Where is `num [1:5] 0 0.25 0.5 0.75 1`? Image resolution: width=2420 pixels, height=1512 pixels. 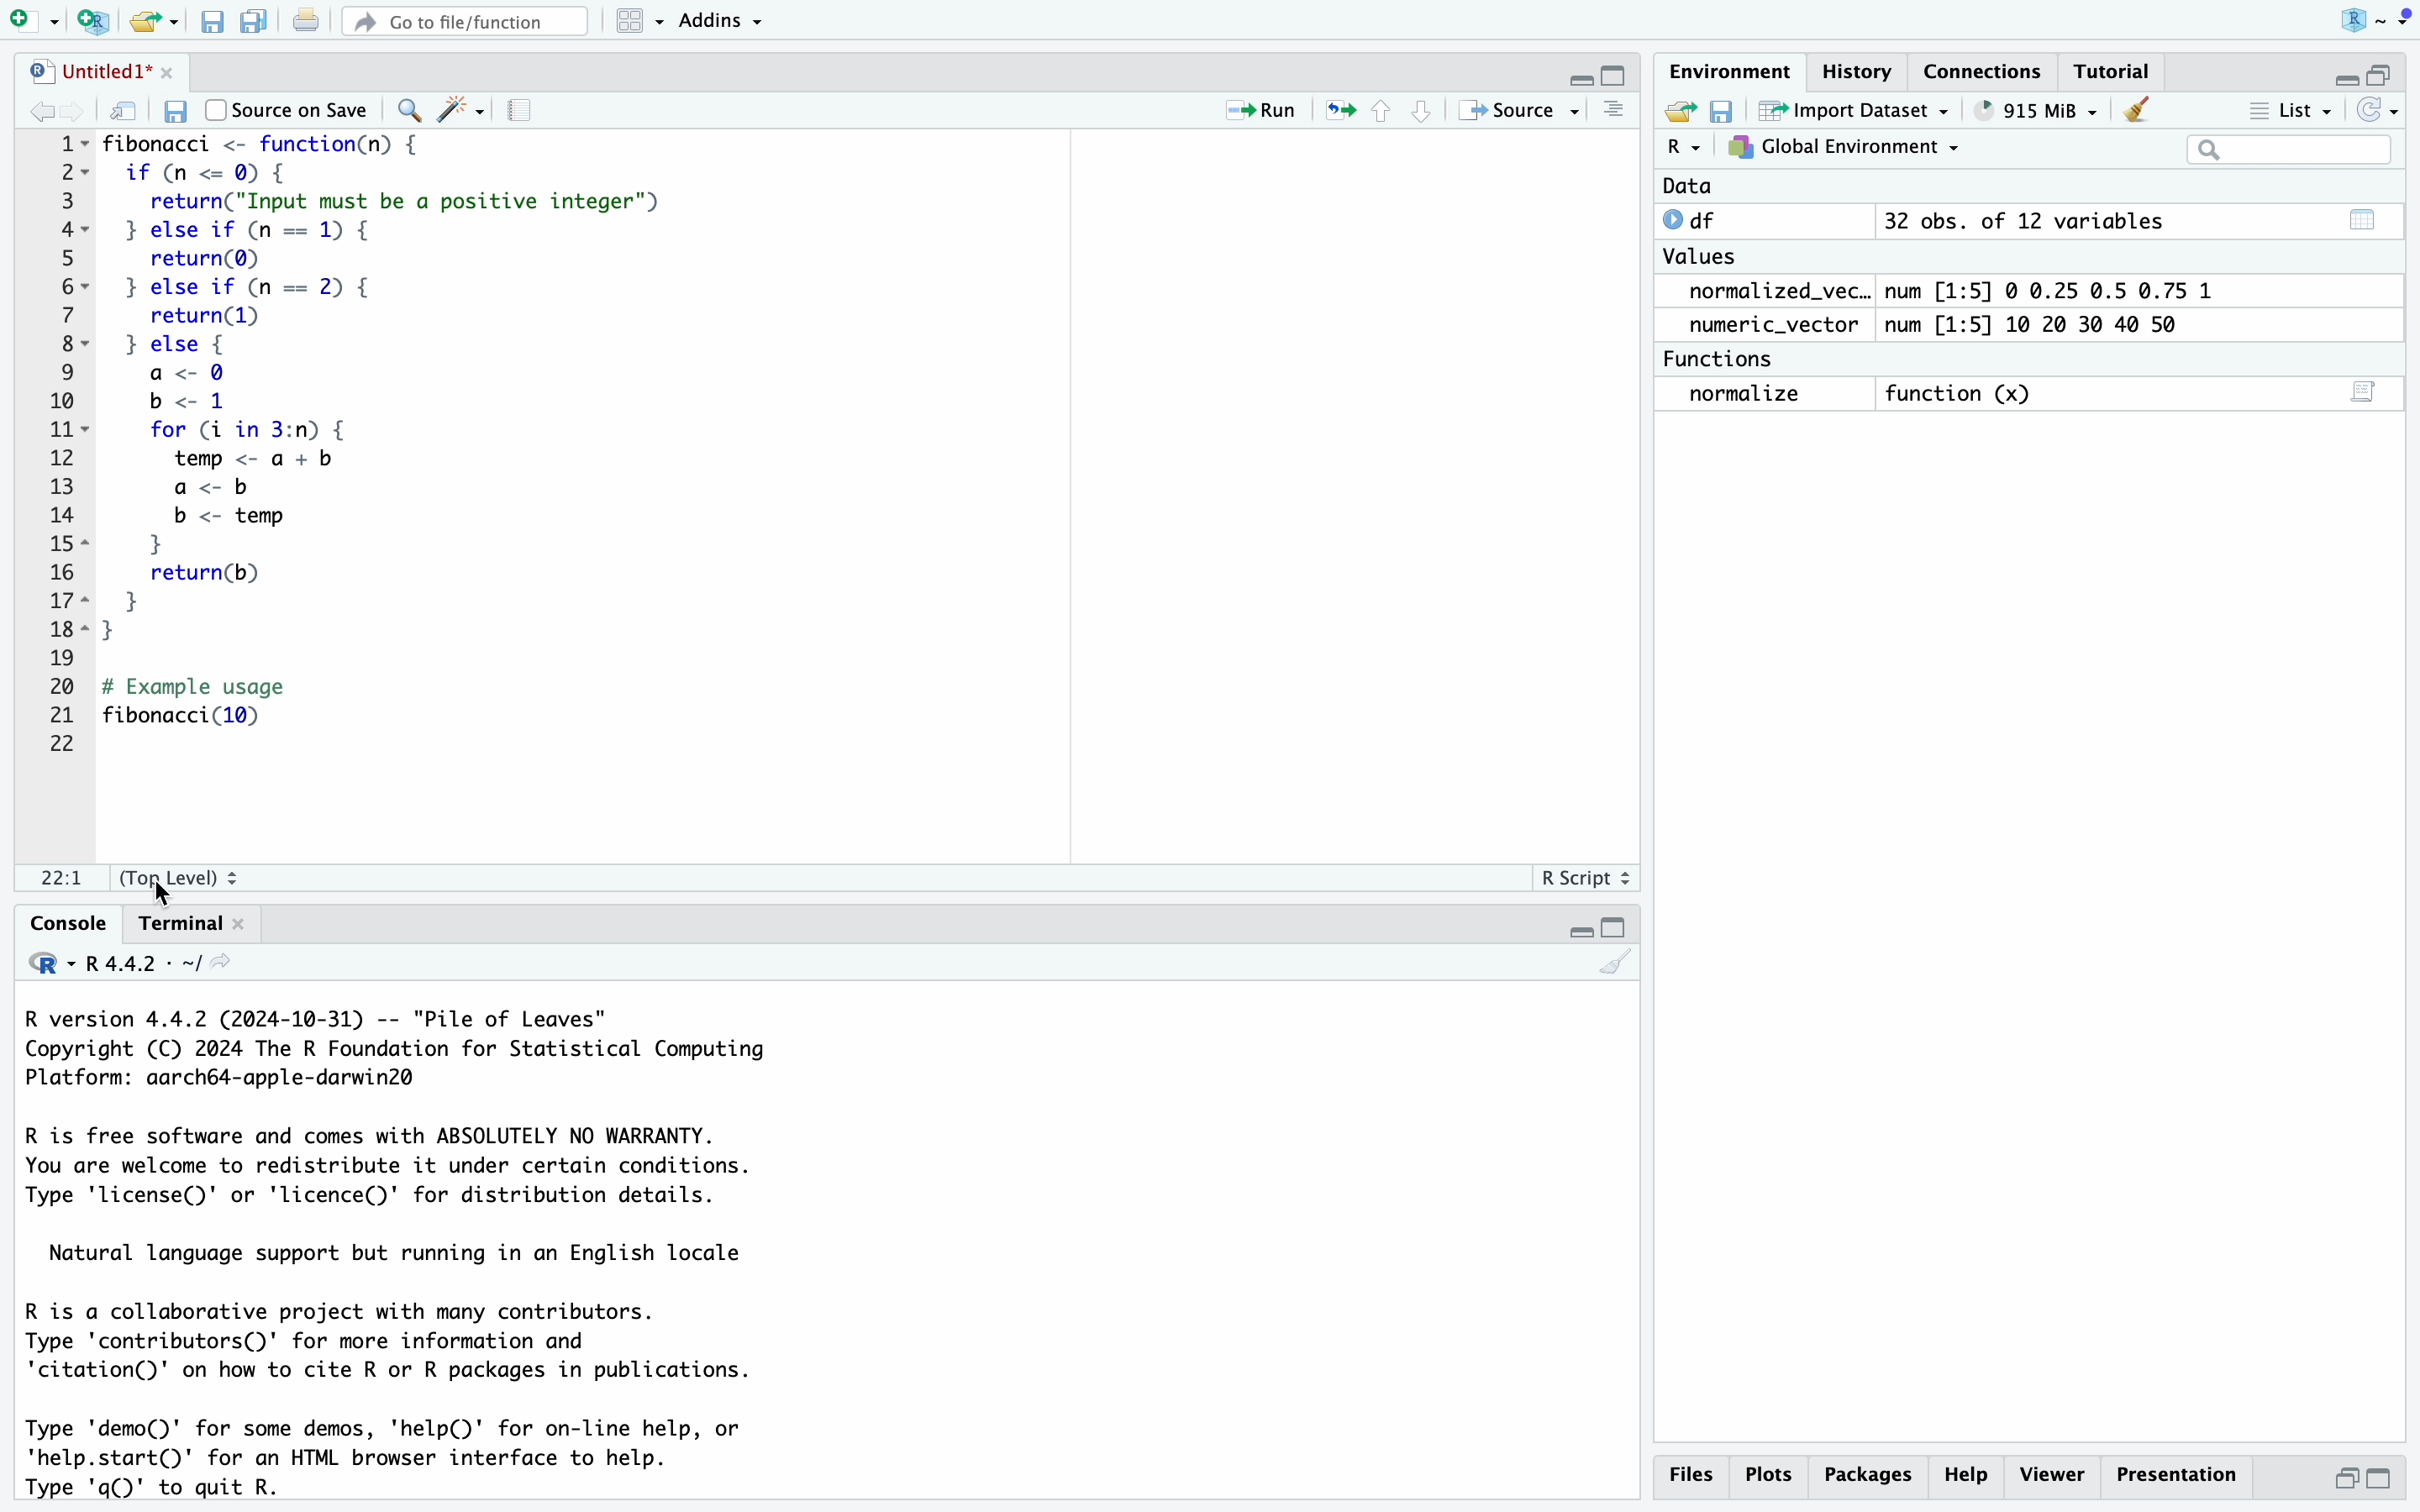
num [1:5] 0 0.25 0.5 0.75 1 is located at coordinates (2045, 288).